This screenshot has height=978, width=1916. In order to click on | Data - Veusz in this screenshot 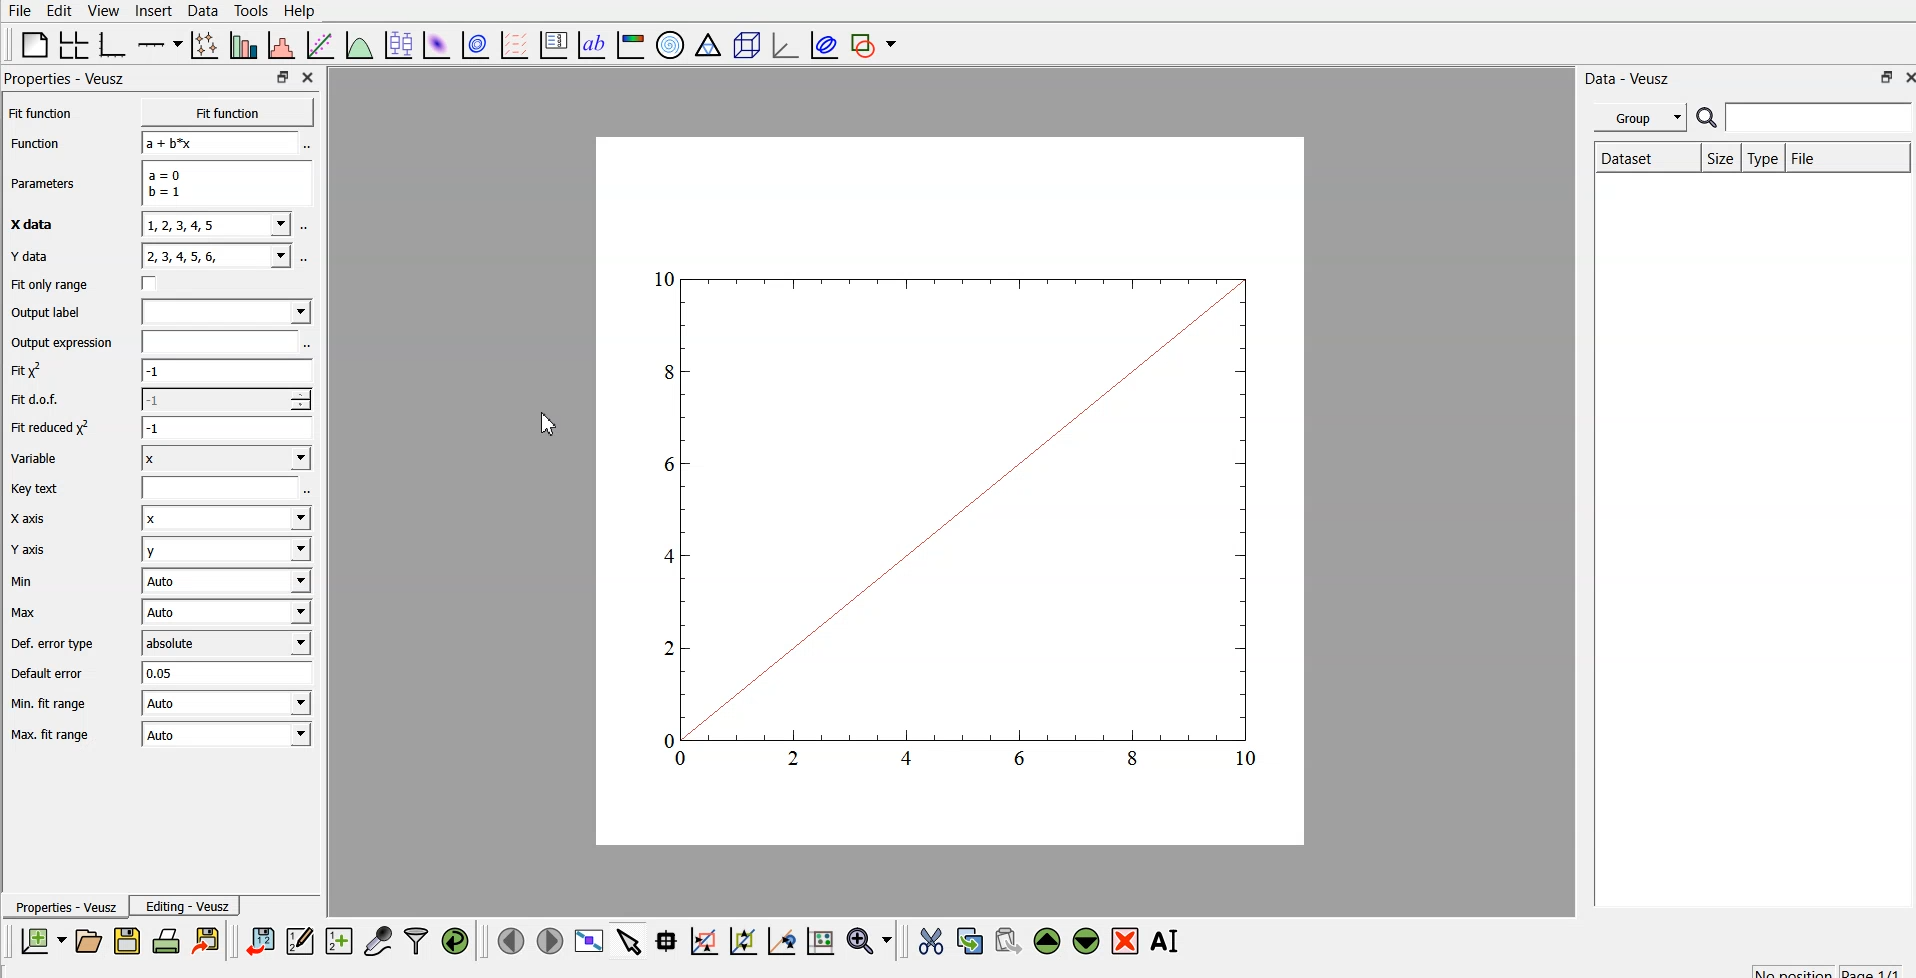, I will do `click(1625, 78)`.